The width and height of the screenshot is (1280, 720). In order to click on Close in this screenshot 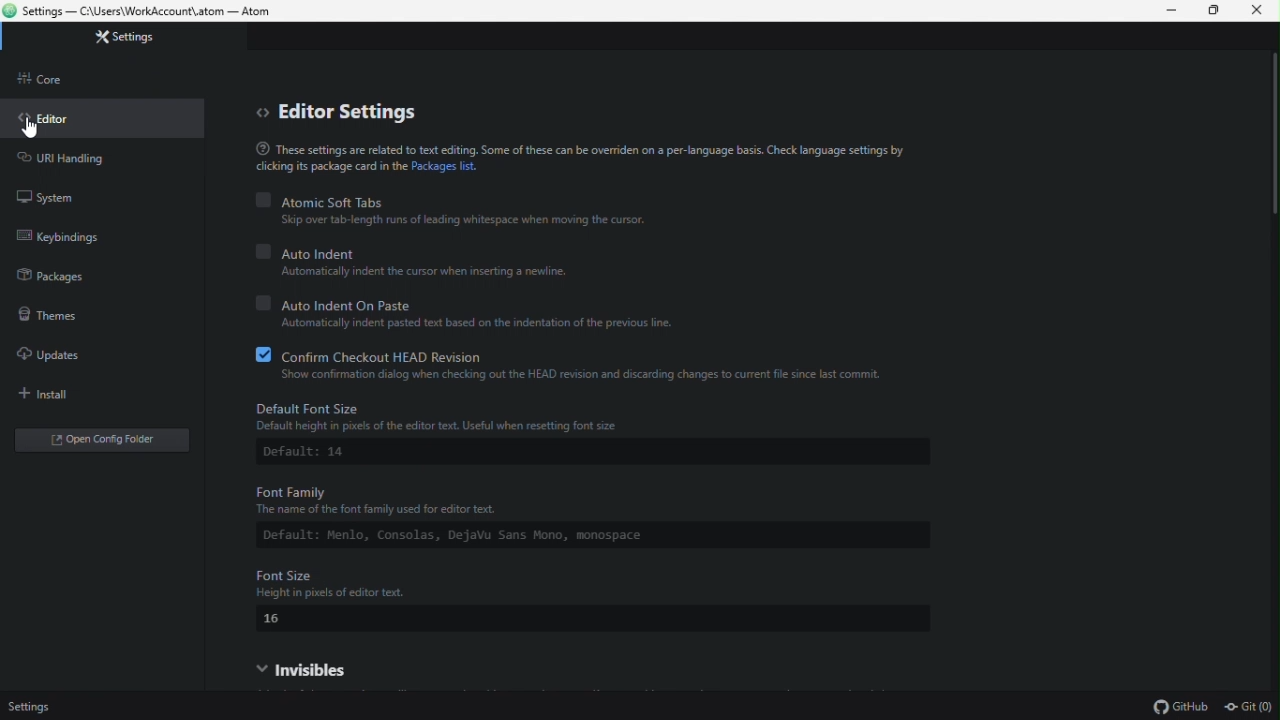, I will do `click(1262, 15)`.